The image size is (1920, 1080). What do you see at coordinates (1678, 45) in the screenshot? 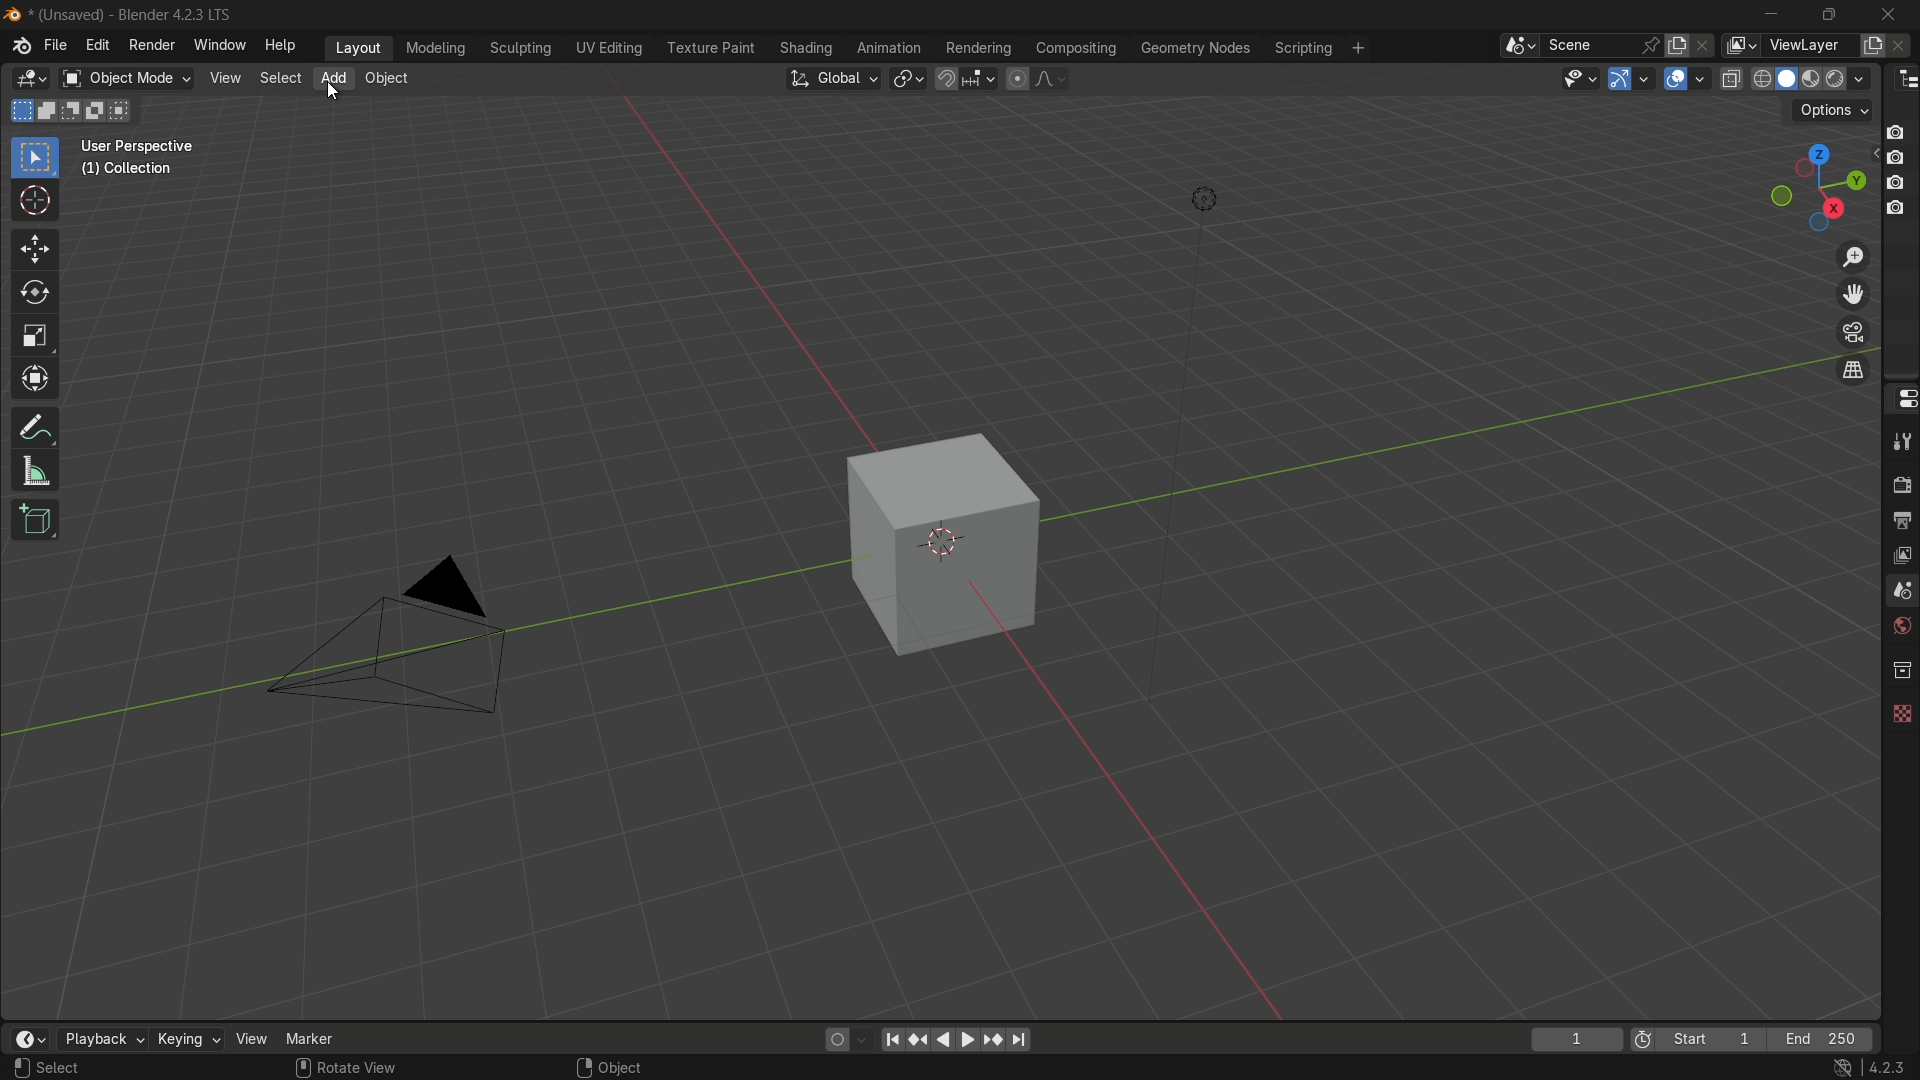
I see `new scene` at bounding box center [1678, 45].